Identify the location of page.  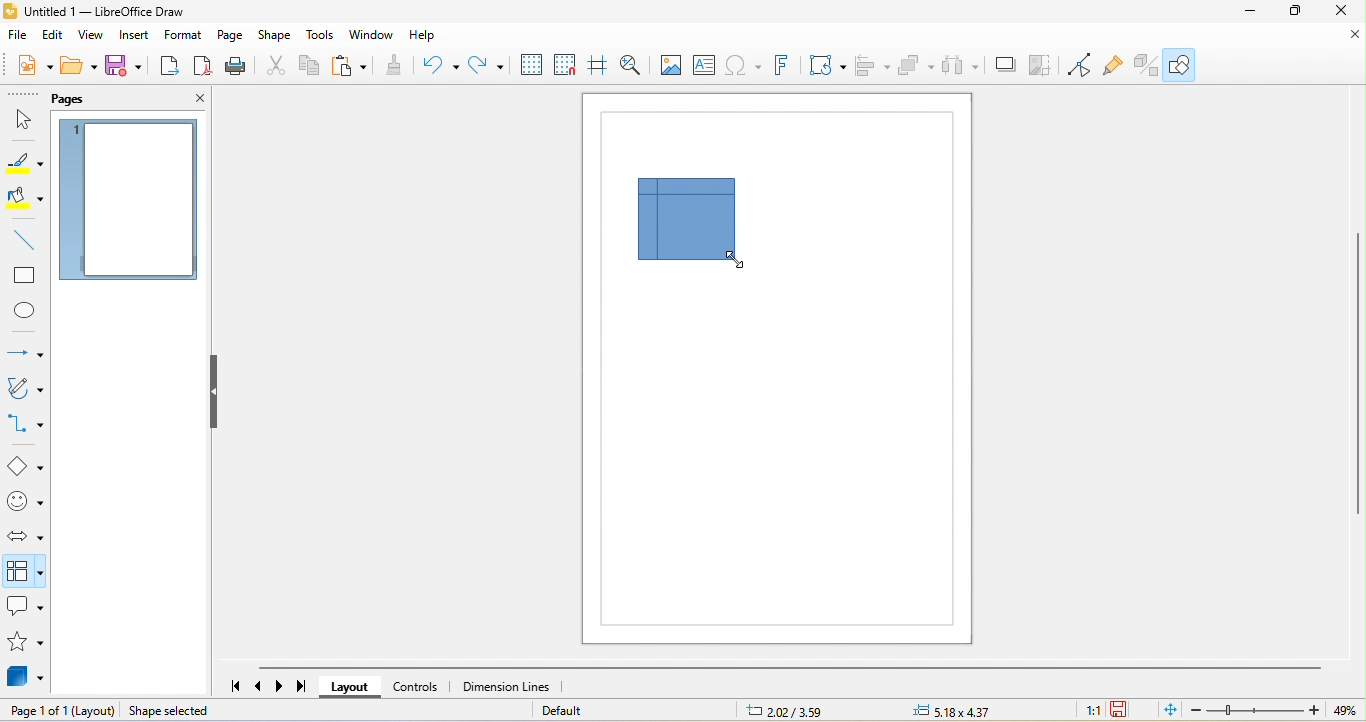
(231, 35).